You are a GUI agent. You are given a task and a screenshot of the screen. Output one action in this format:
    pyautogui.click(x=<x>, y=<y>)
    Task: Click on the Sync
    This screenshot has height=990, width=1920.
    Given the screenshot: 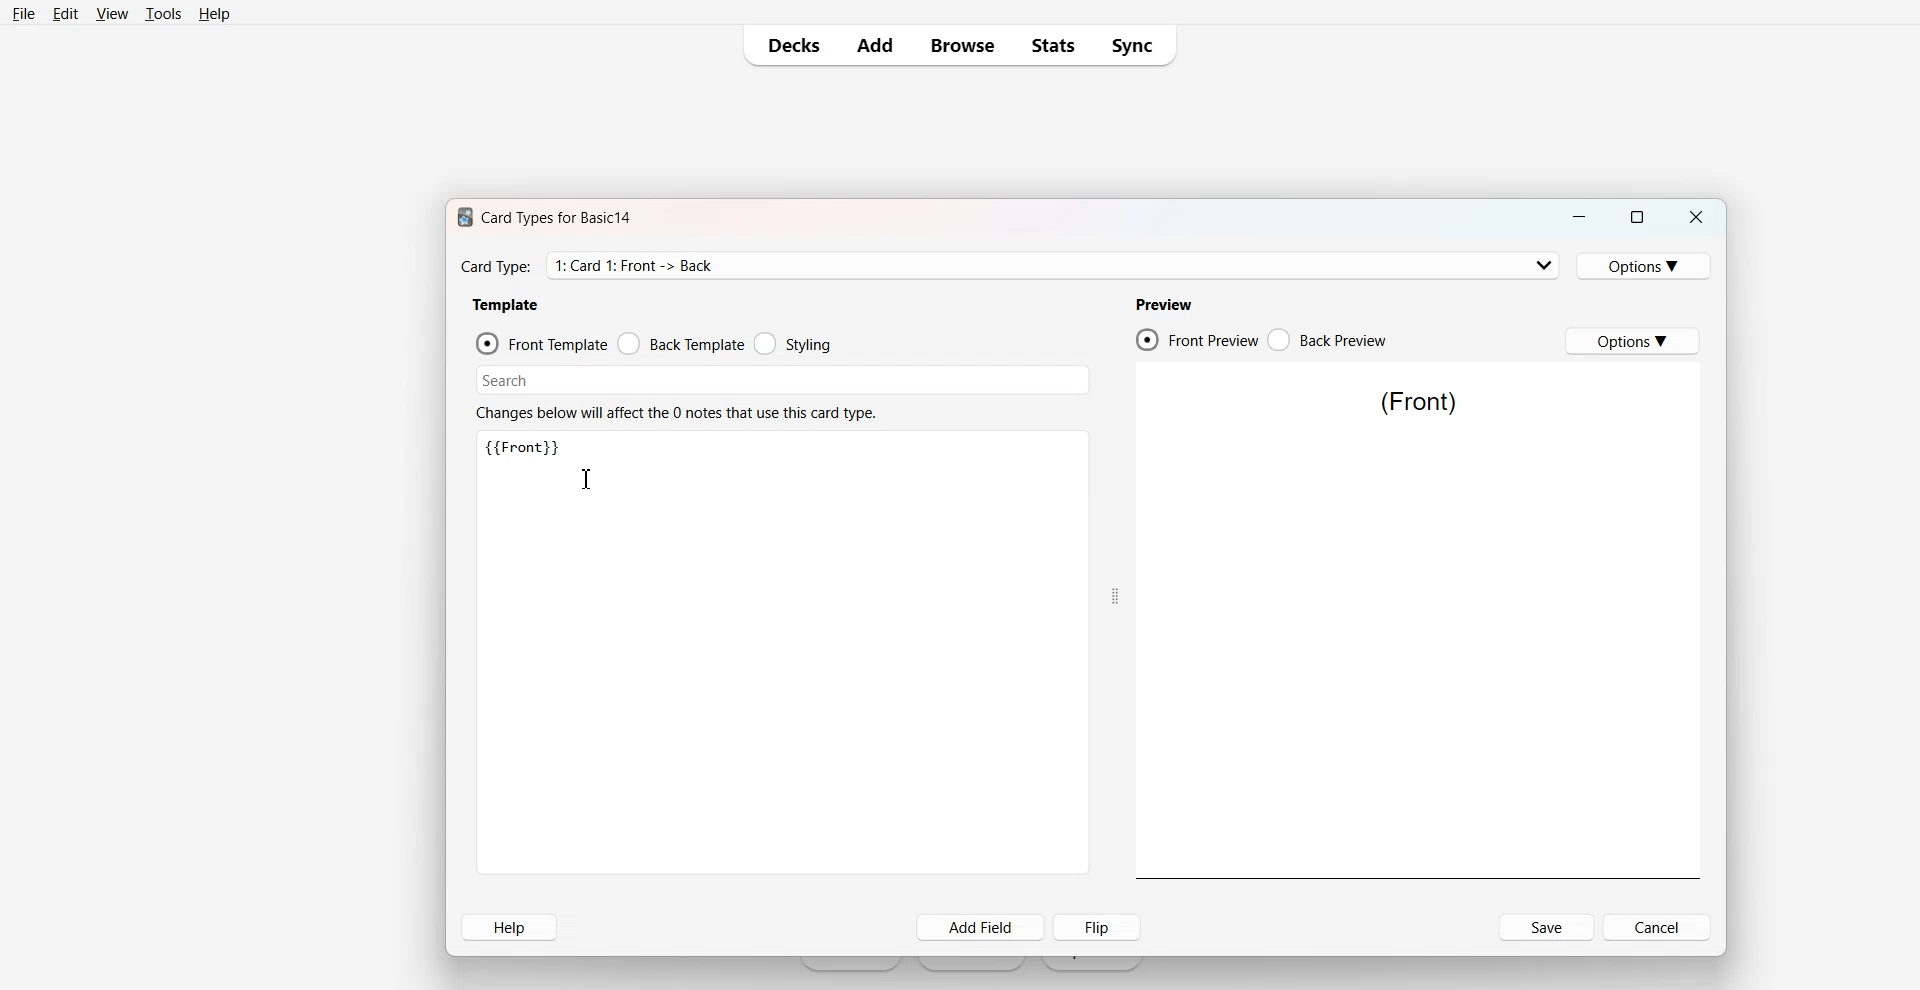 What is the action you would take?
    pyautogui.click(x=1136, y=45)
    